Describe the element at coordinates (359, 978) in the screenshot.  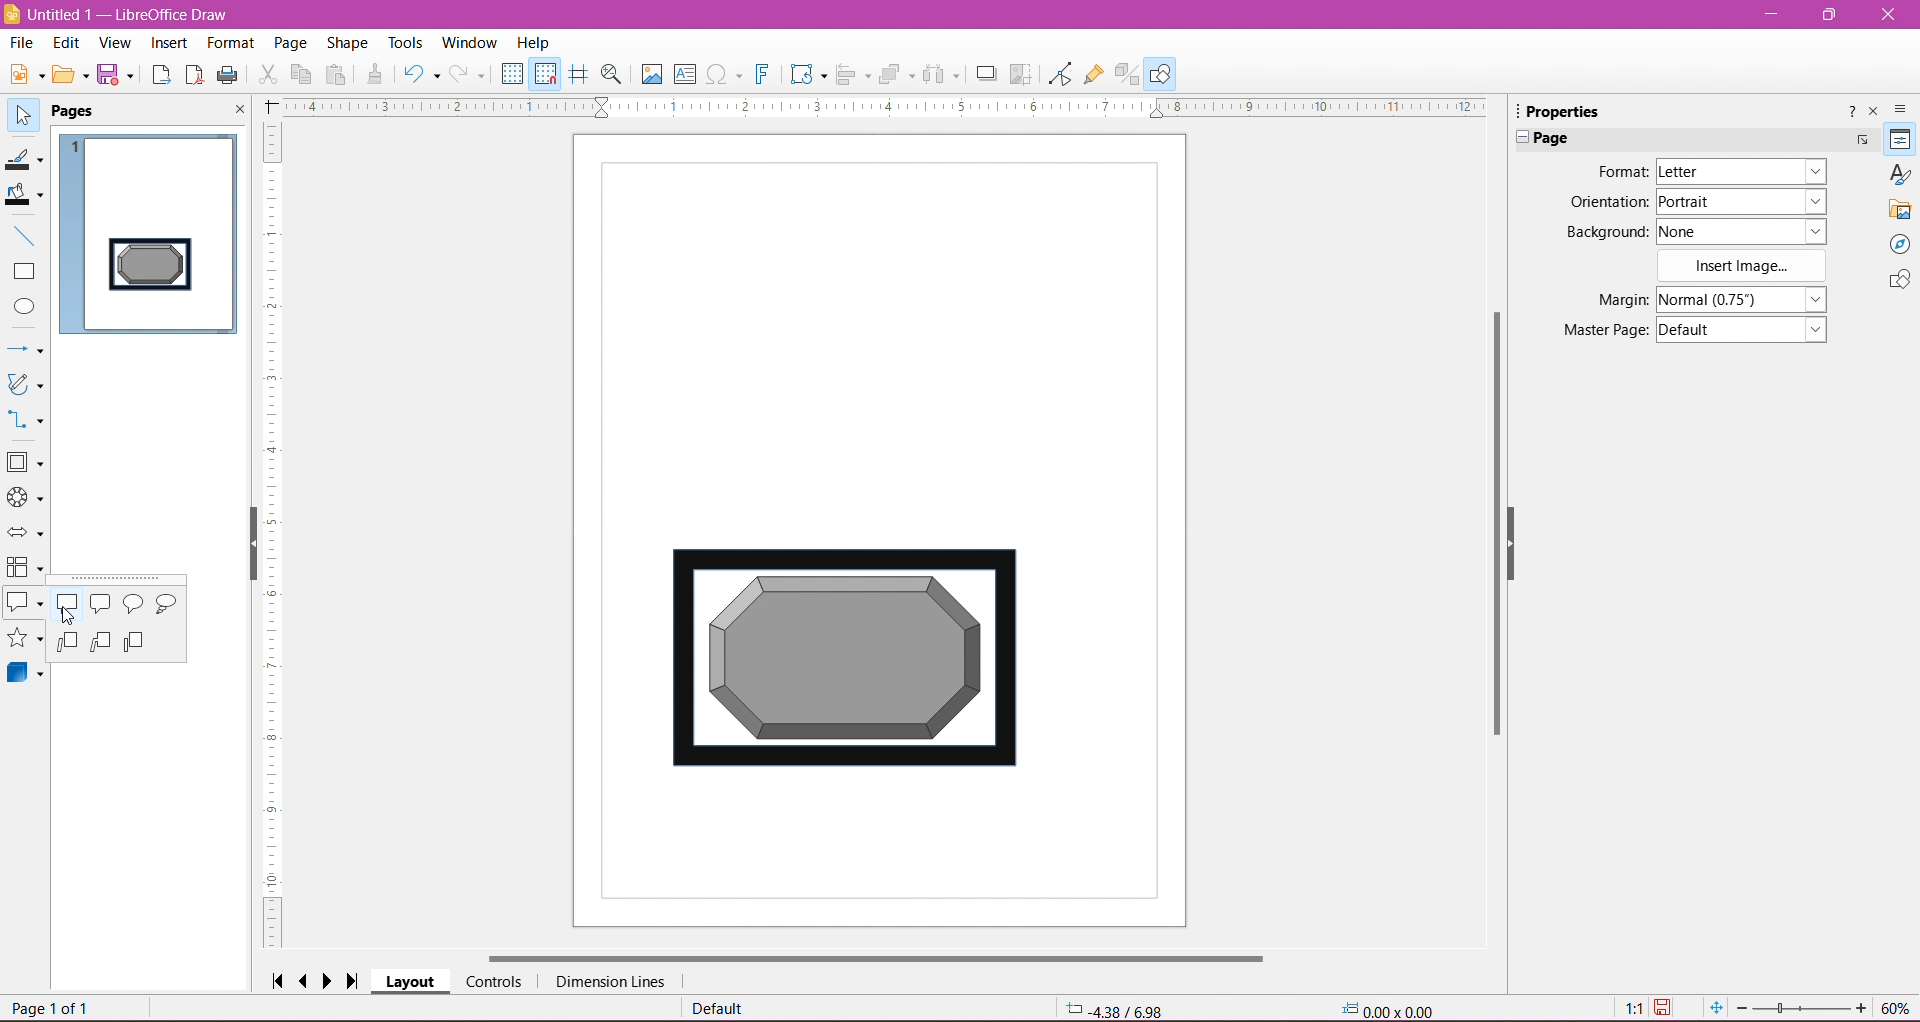
I see `Scroll to last page` at that location.